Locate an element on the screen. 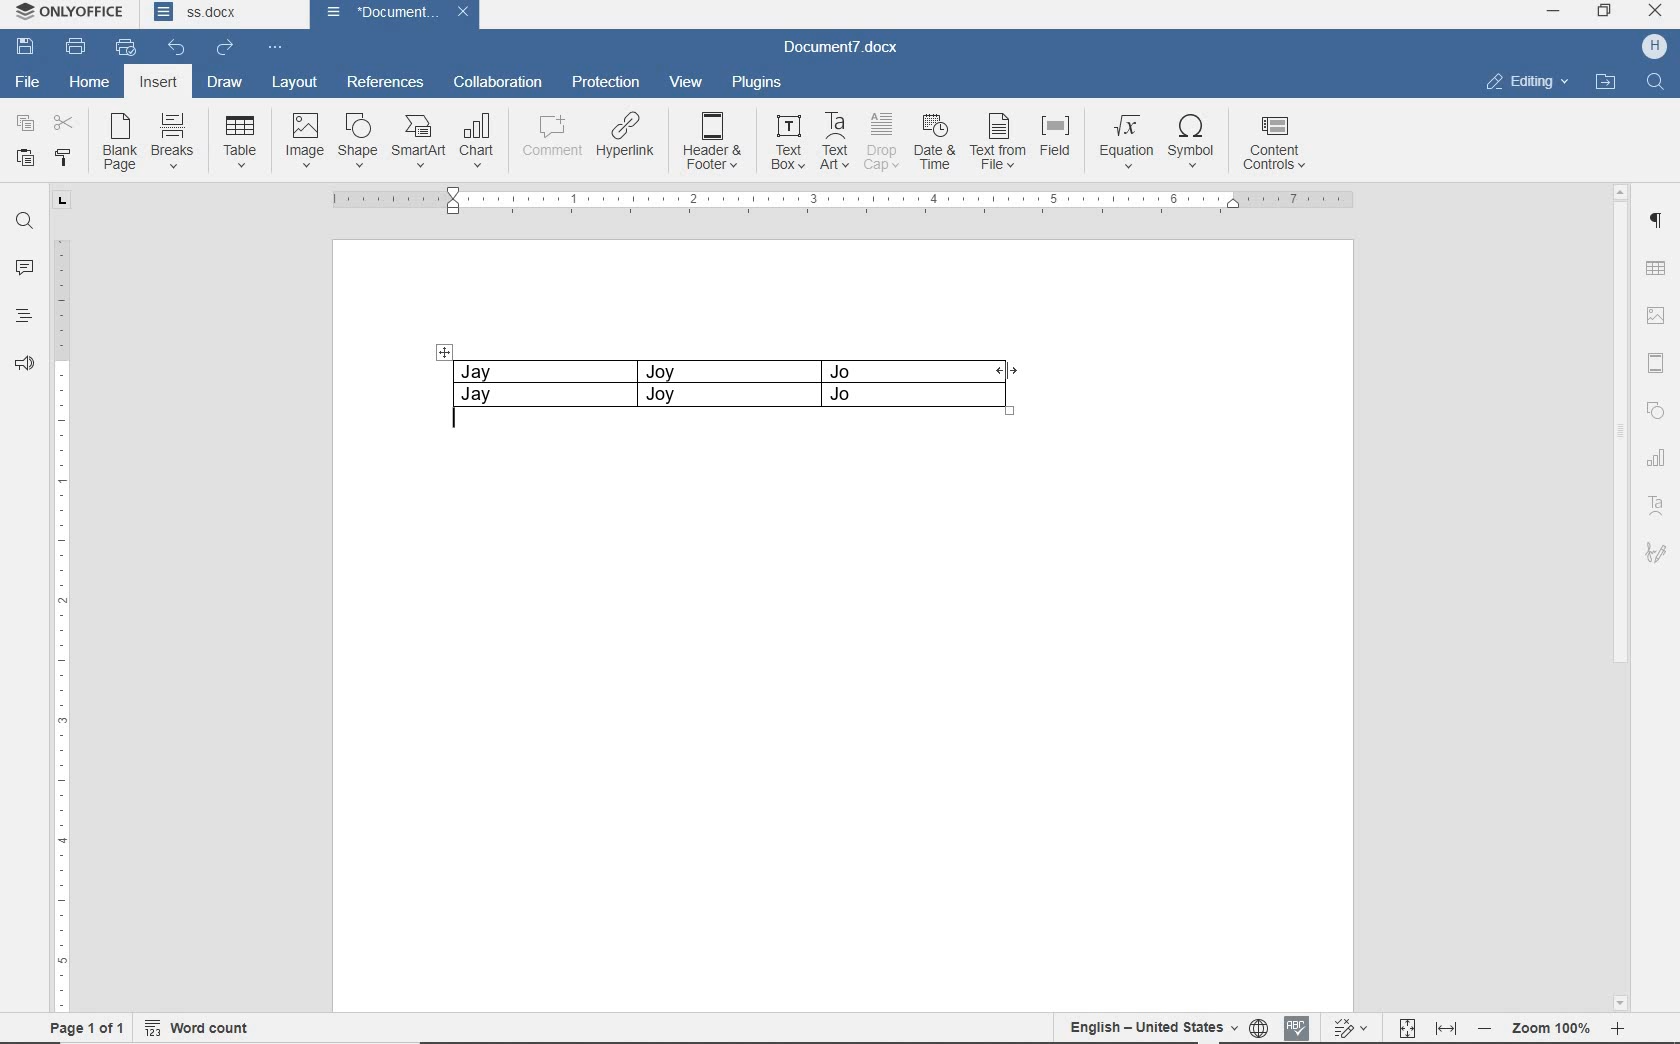 This screenshot has height=1044, width=1680. typing text is located at coordinates (464, 425).